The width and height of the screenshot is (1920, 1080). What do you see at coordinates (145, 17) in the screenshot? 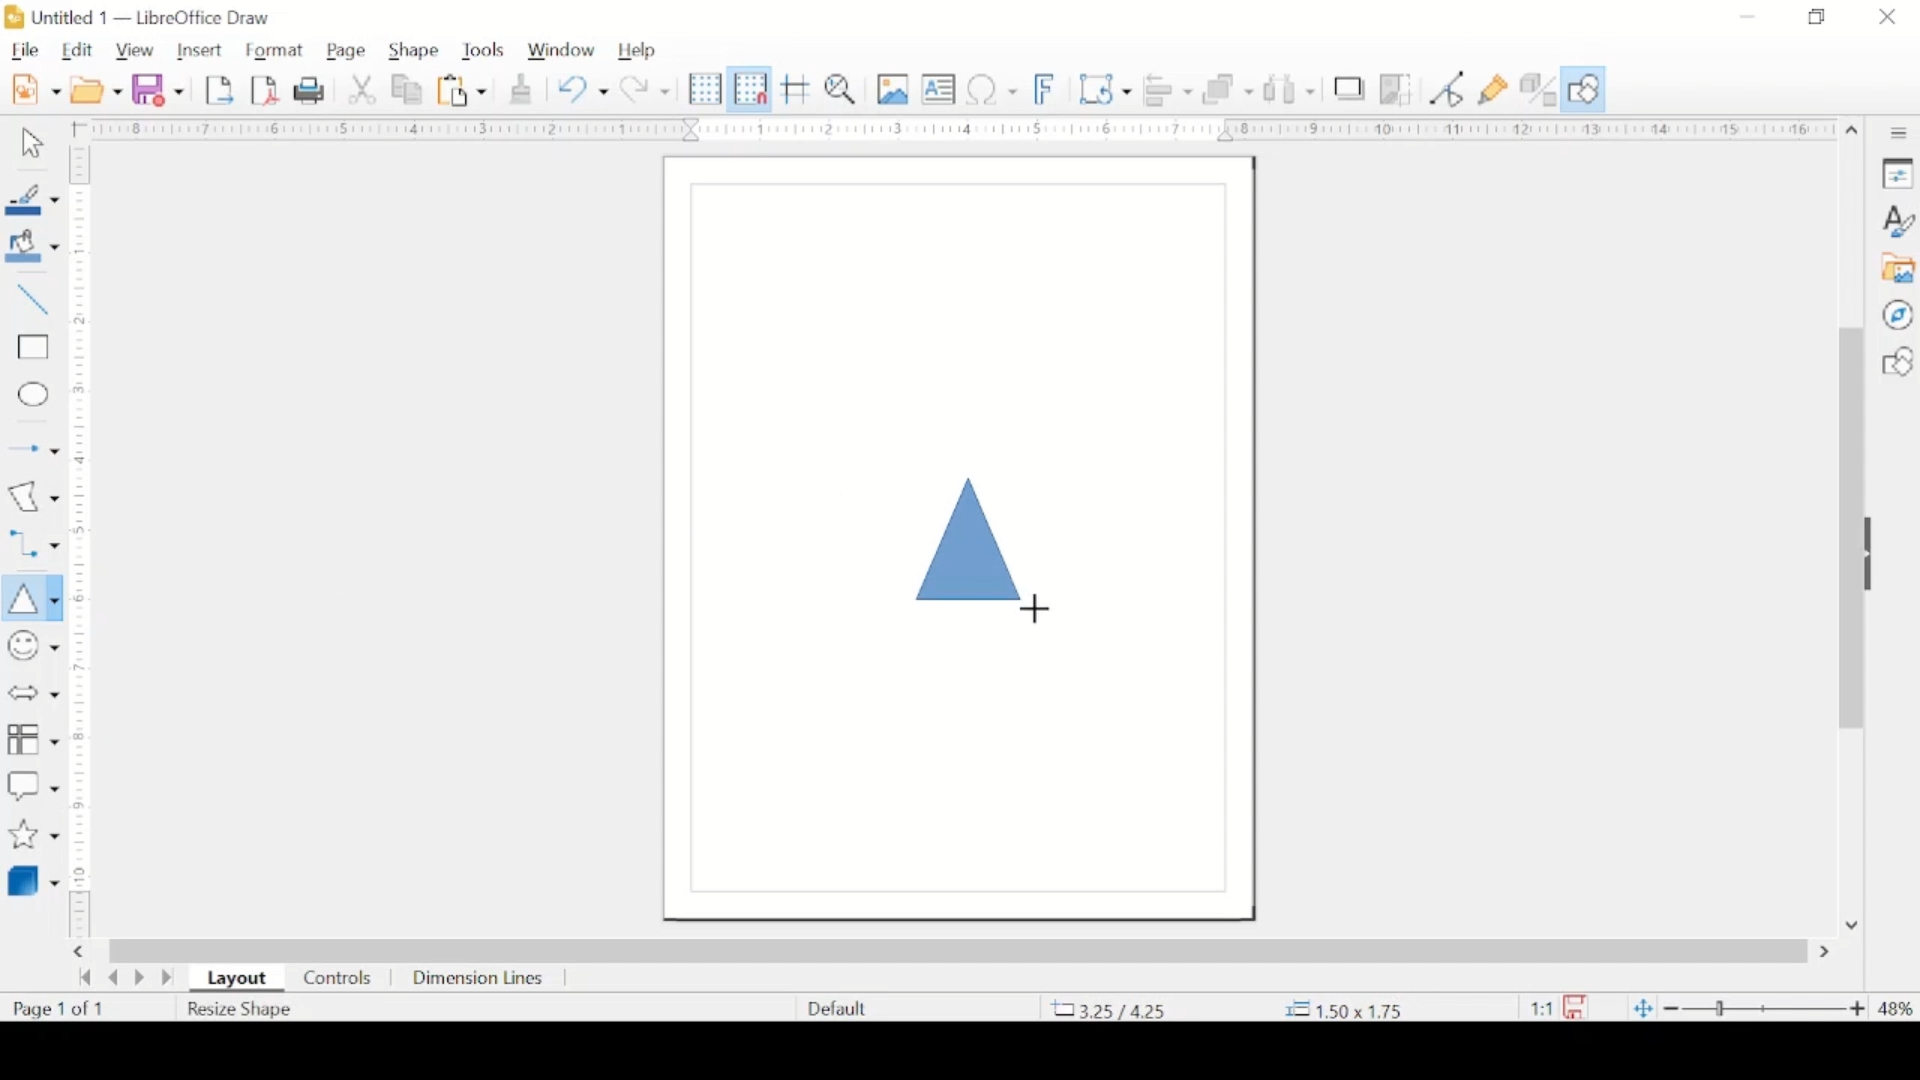
I see `untitled 1 - libreoffice draw` at bounding box center [145, 17].